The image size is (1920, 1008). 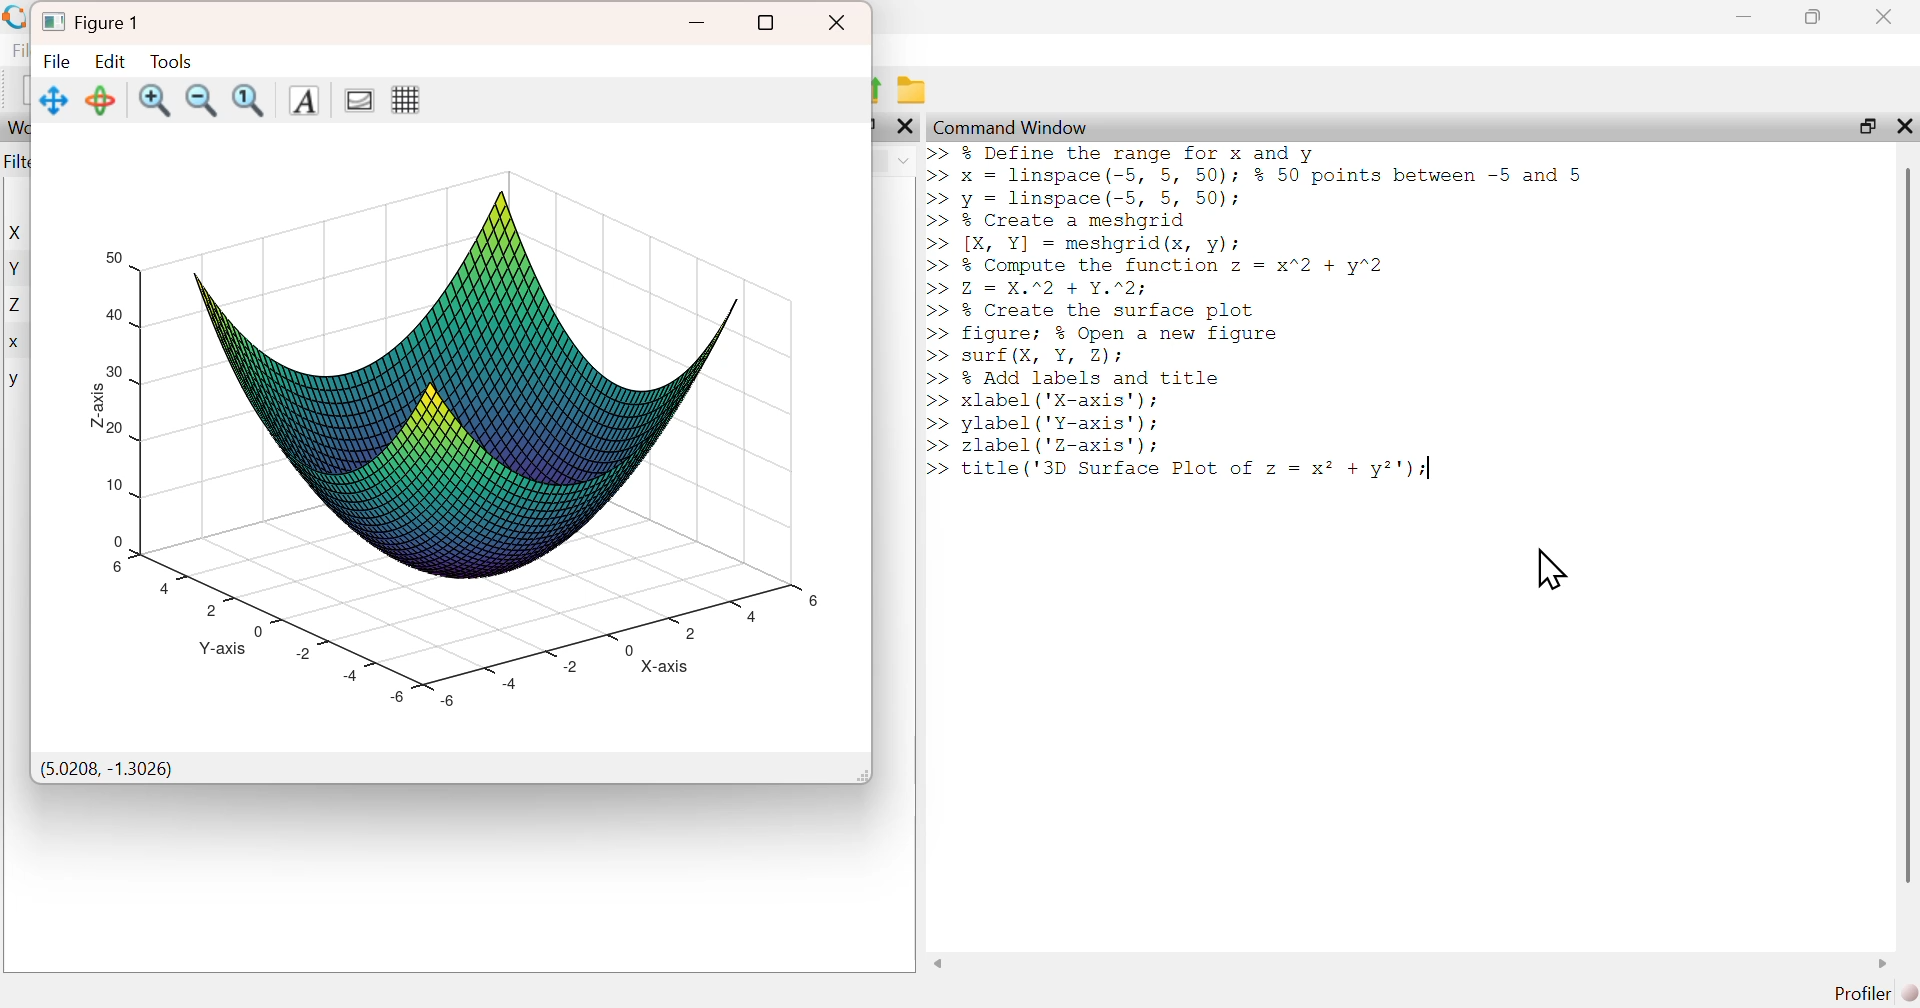 What do you see at coordinates (55, 100) in the screenshot?
I see `Move` at bounding box center [55, 100].